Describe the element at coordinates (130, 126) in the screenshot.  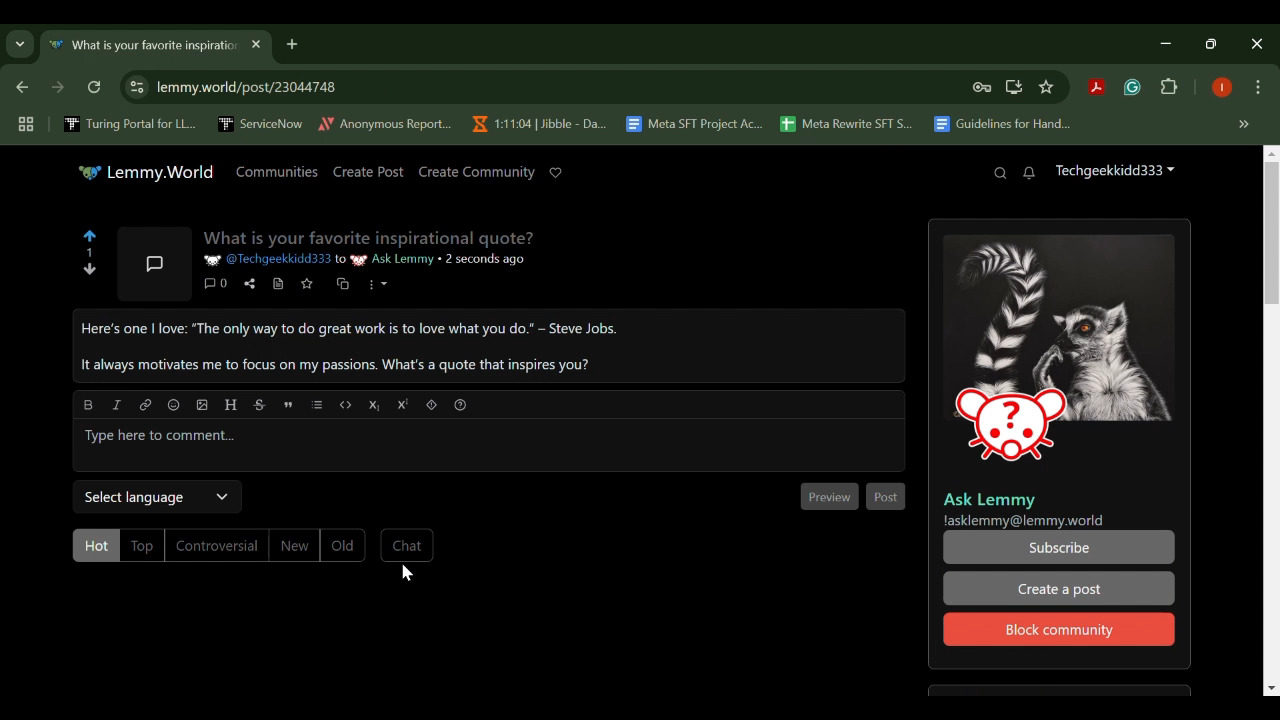
I see `Turing Portal for LLM` at that location.